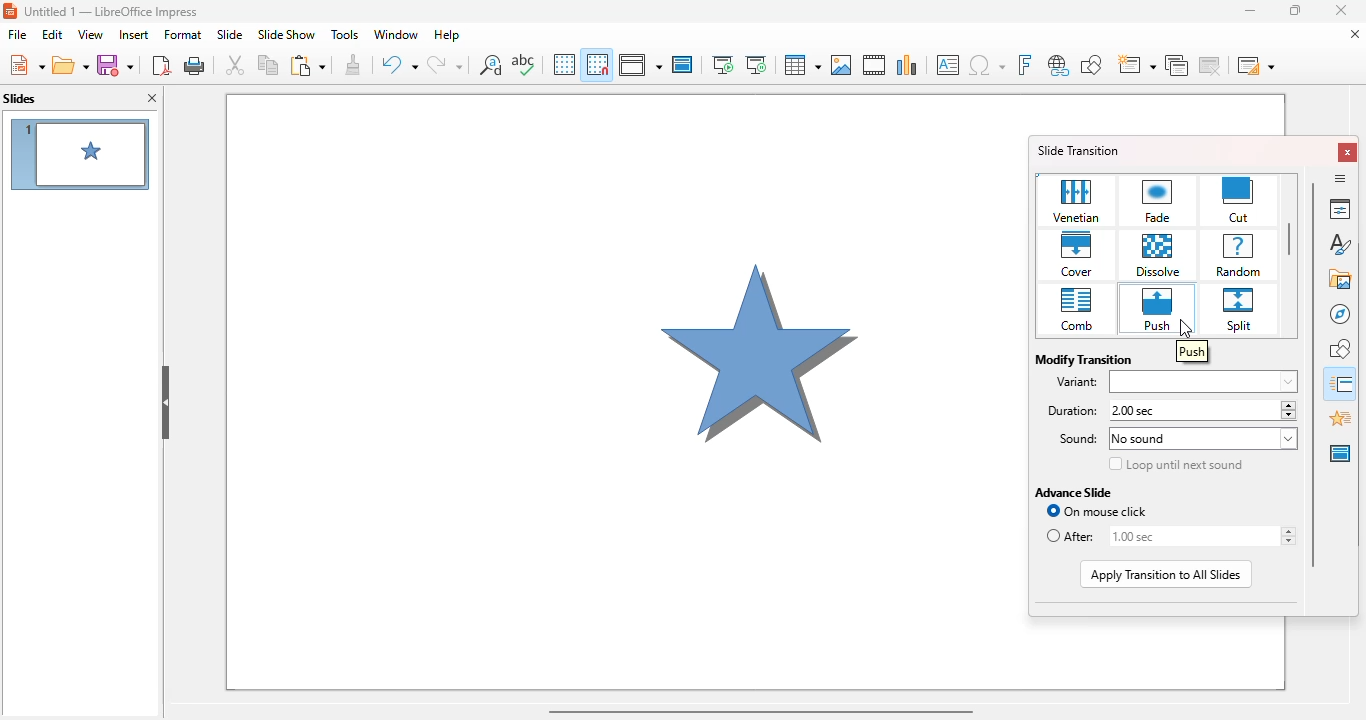  Describe the element at coordinates (1166, 575) in the screenshot. I see `apply transition to all slides` at that location.